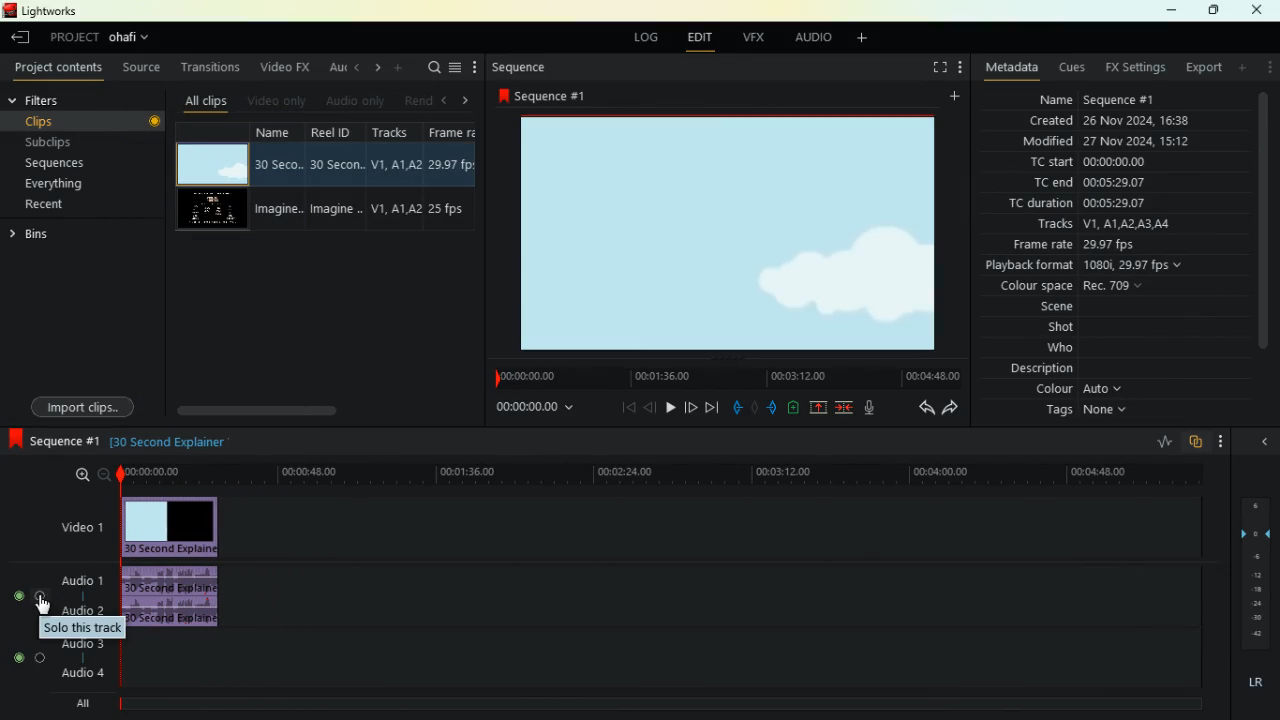  Describe the element at coordinates (1012, 67) in the screenshot. I see `metadata` at that location.